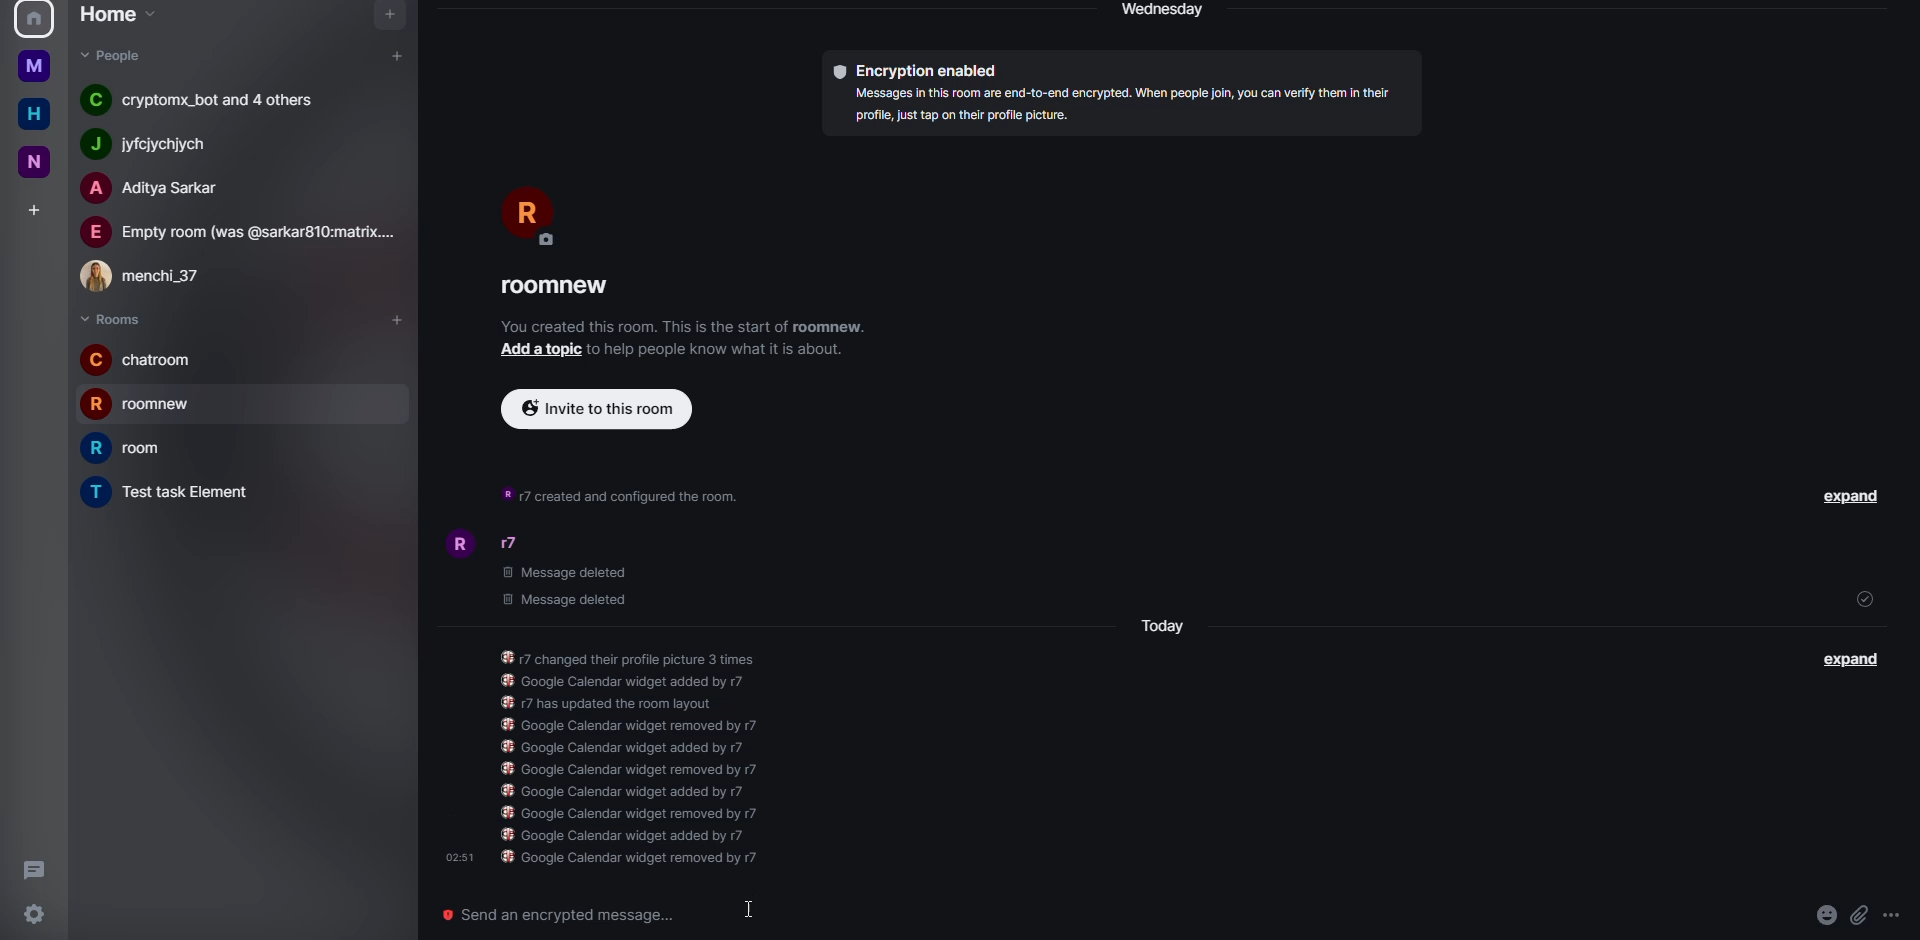  What do you see at coordinates (33, 871) in the screenshot?
I see `threads` at bounding box center [33, 871].